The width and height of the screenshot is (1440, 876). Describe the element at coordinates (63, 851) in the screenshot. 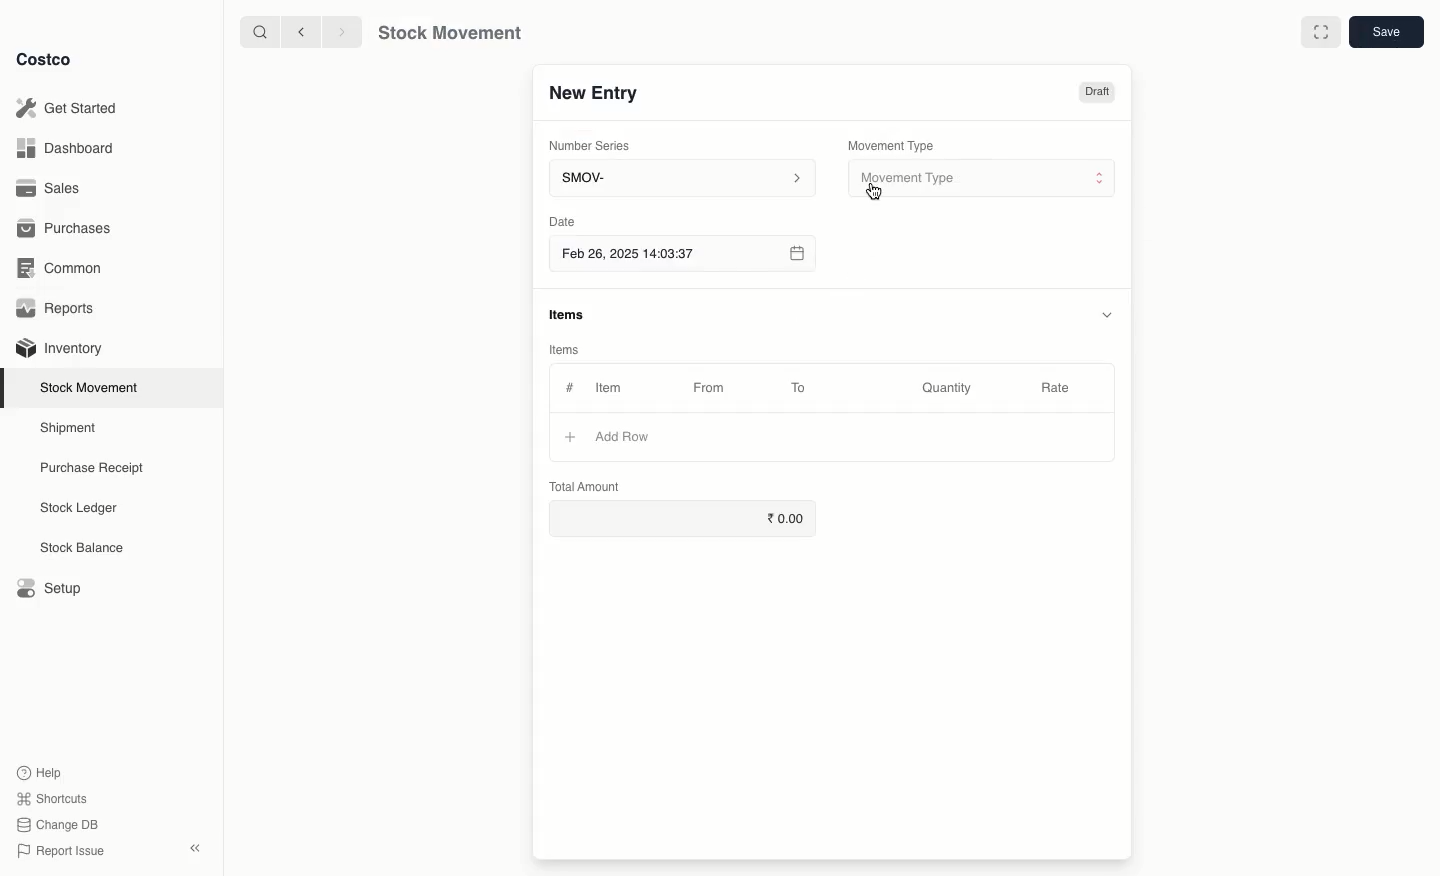

I see `Report Issue` at that location.